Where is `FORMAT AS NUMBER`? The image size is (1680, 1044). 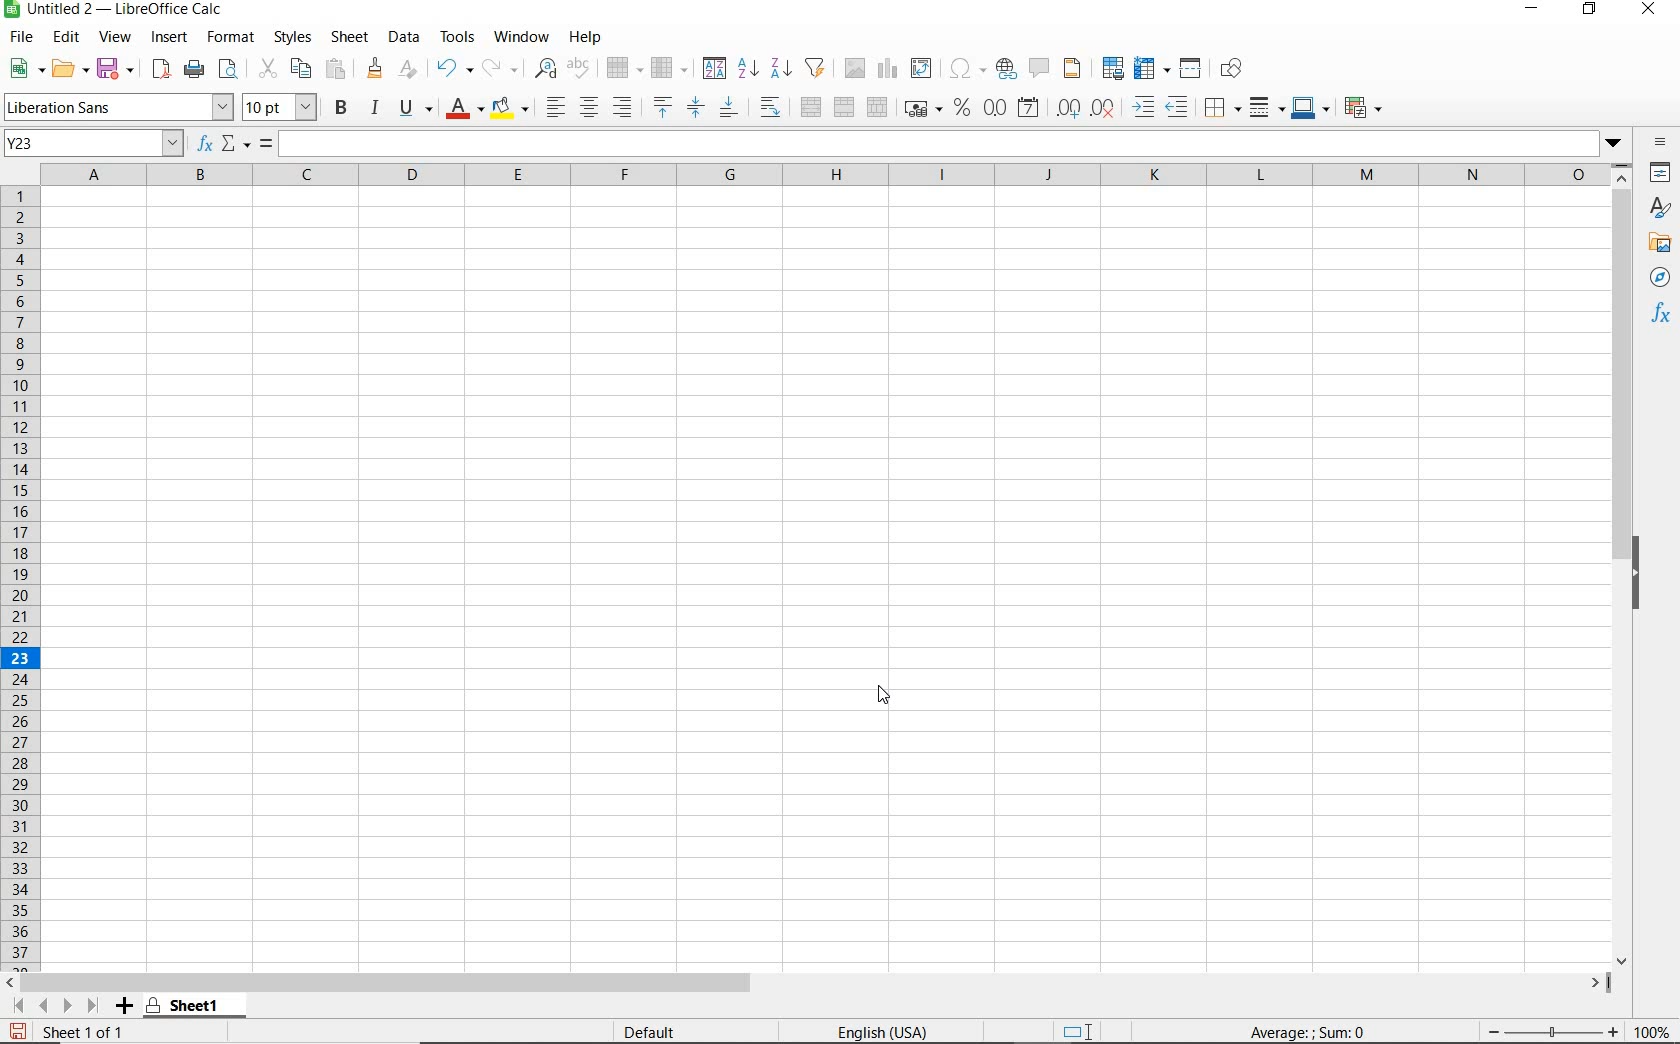
FORMAT AS NUMBER is located at coordinates (996, 107).